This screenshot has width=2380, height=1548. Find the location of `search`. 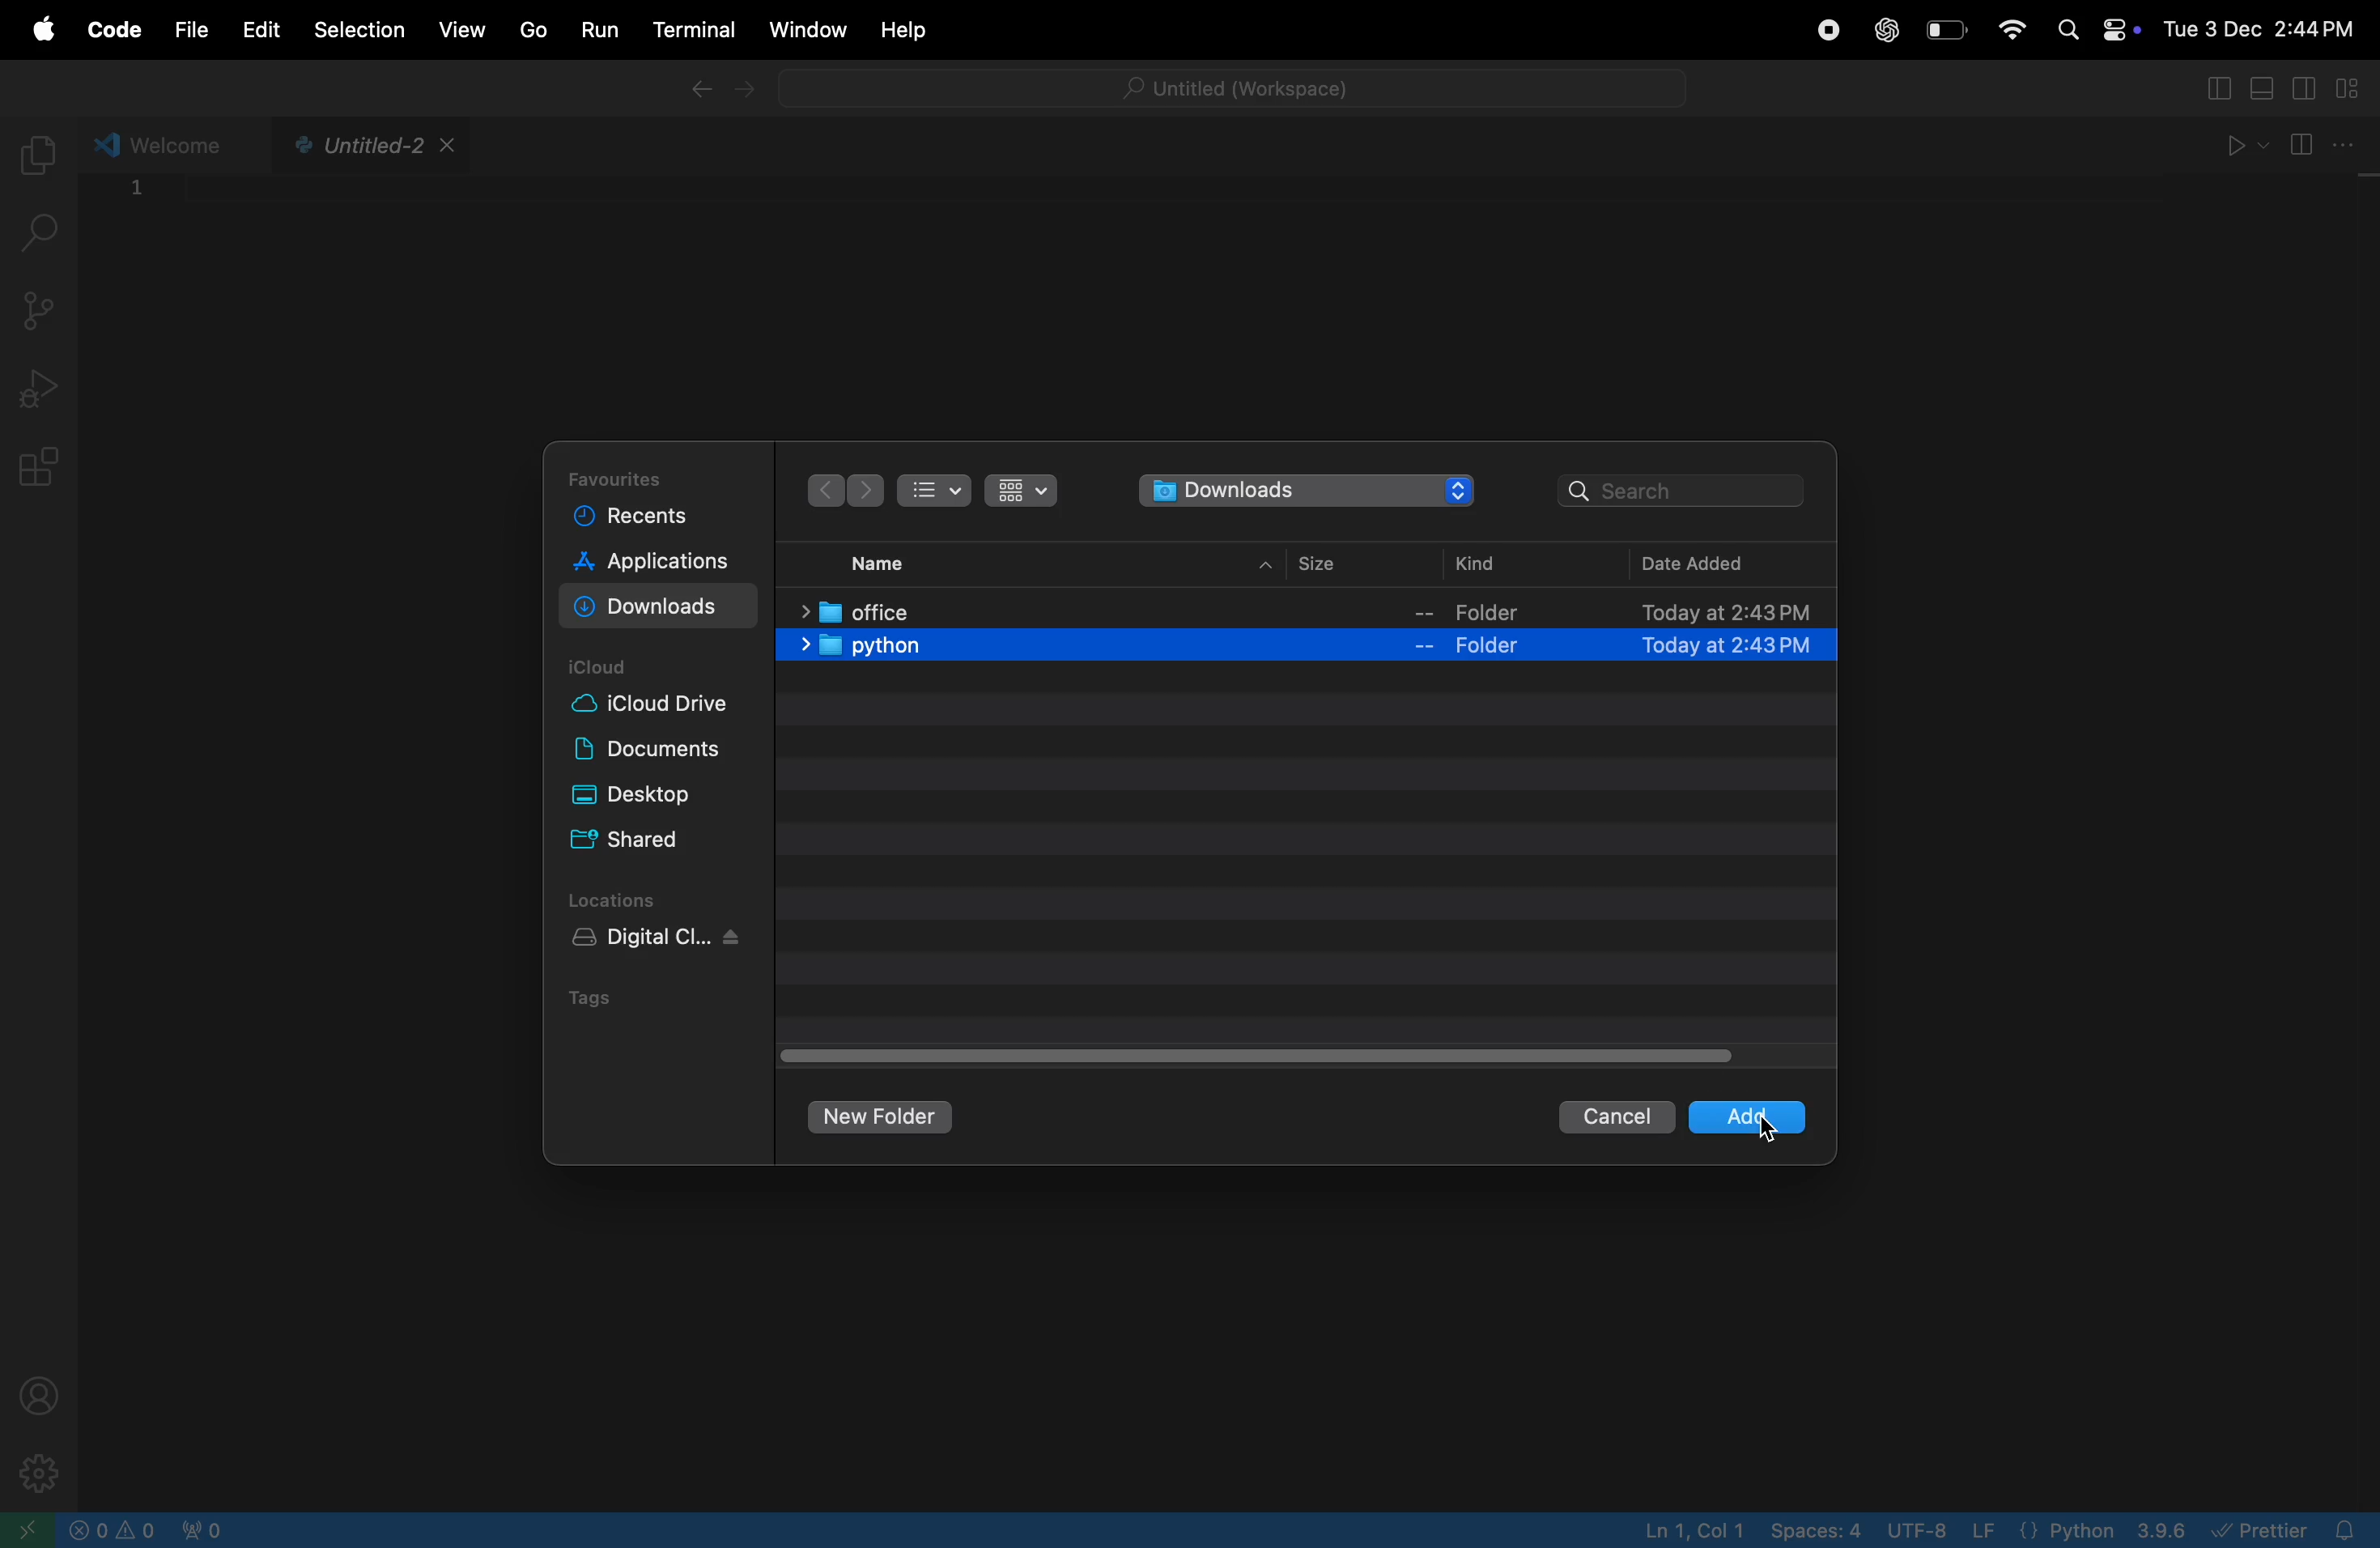

search is located at coordinates (42, 239).